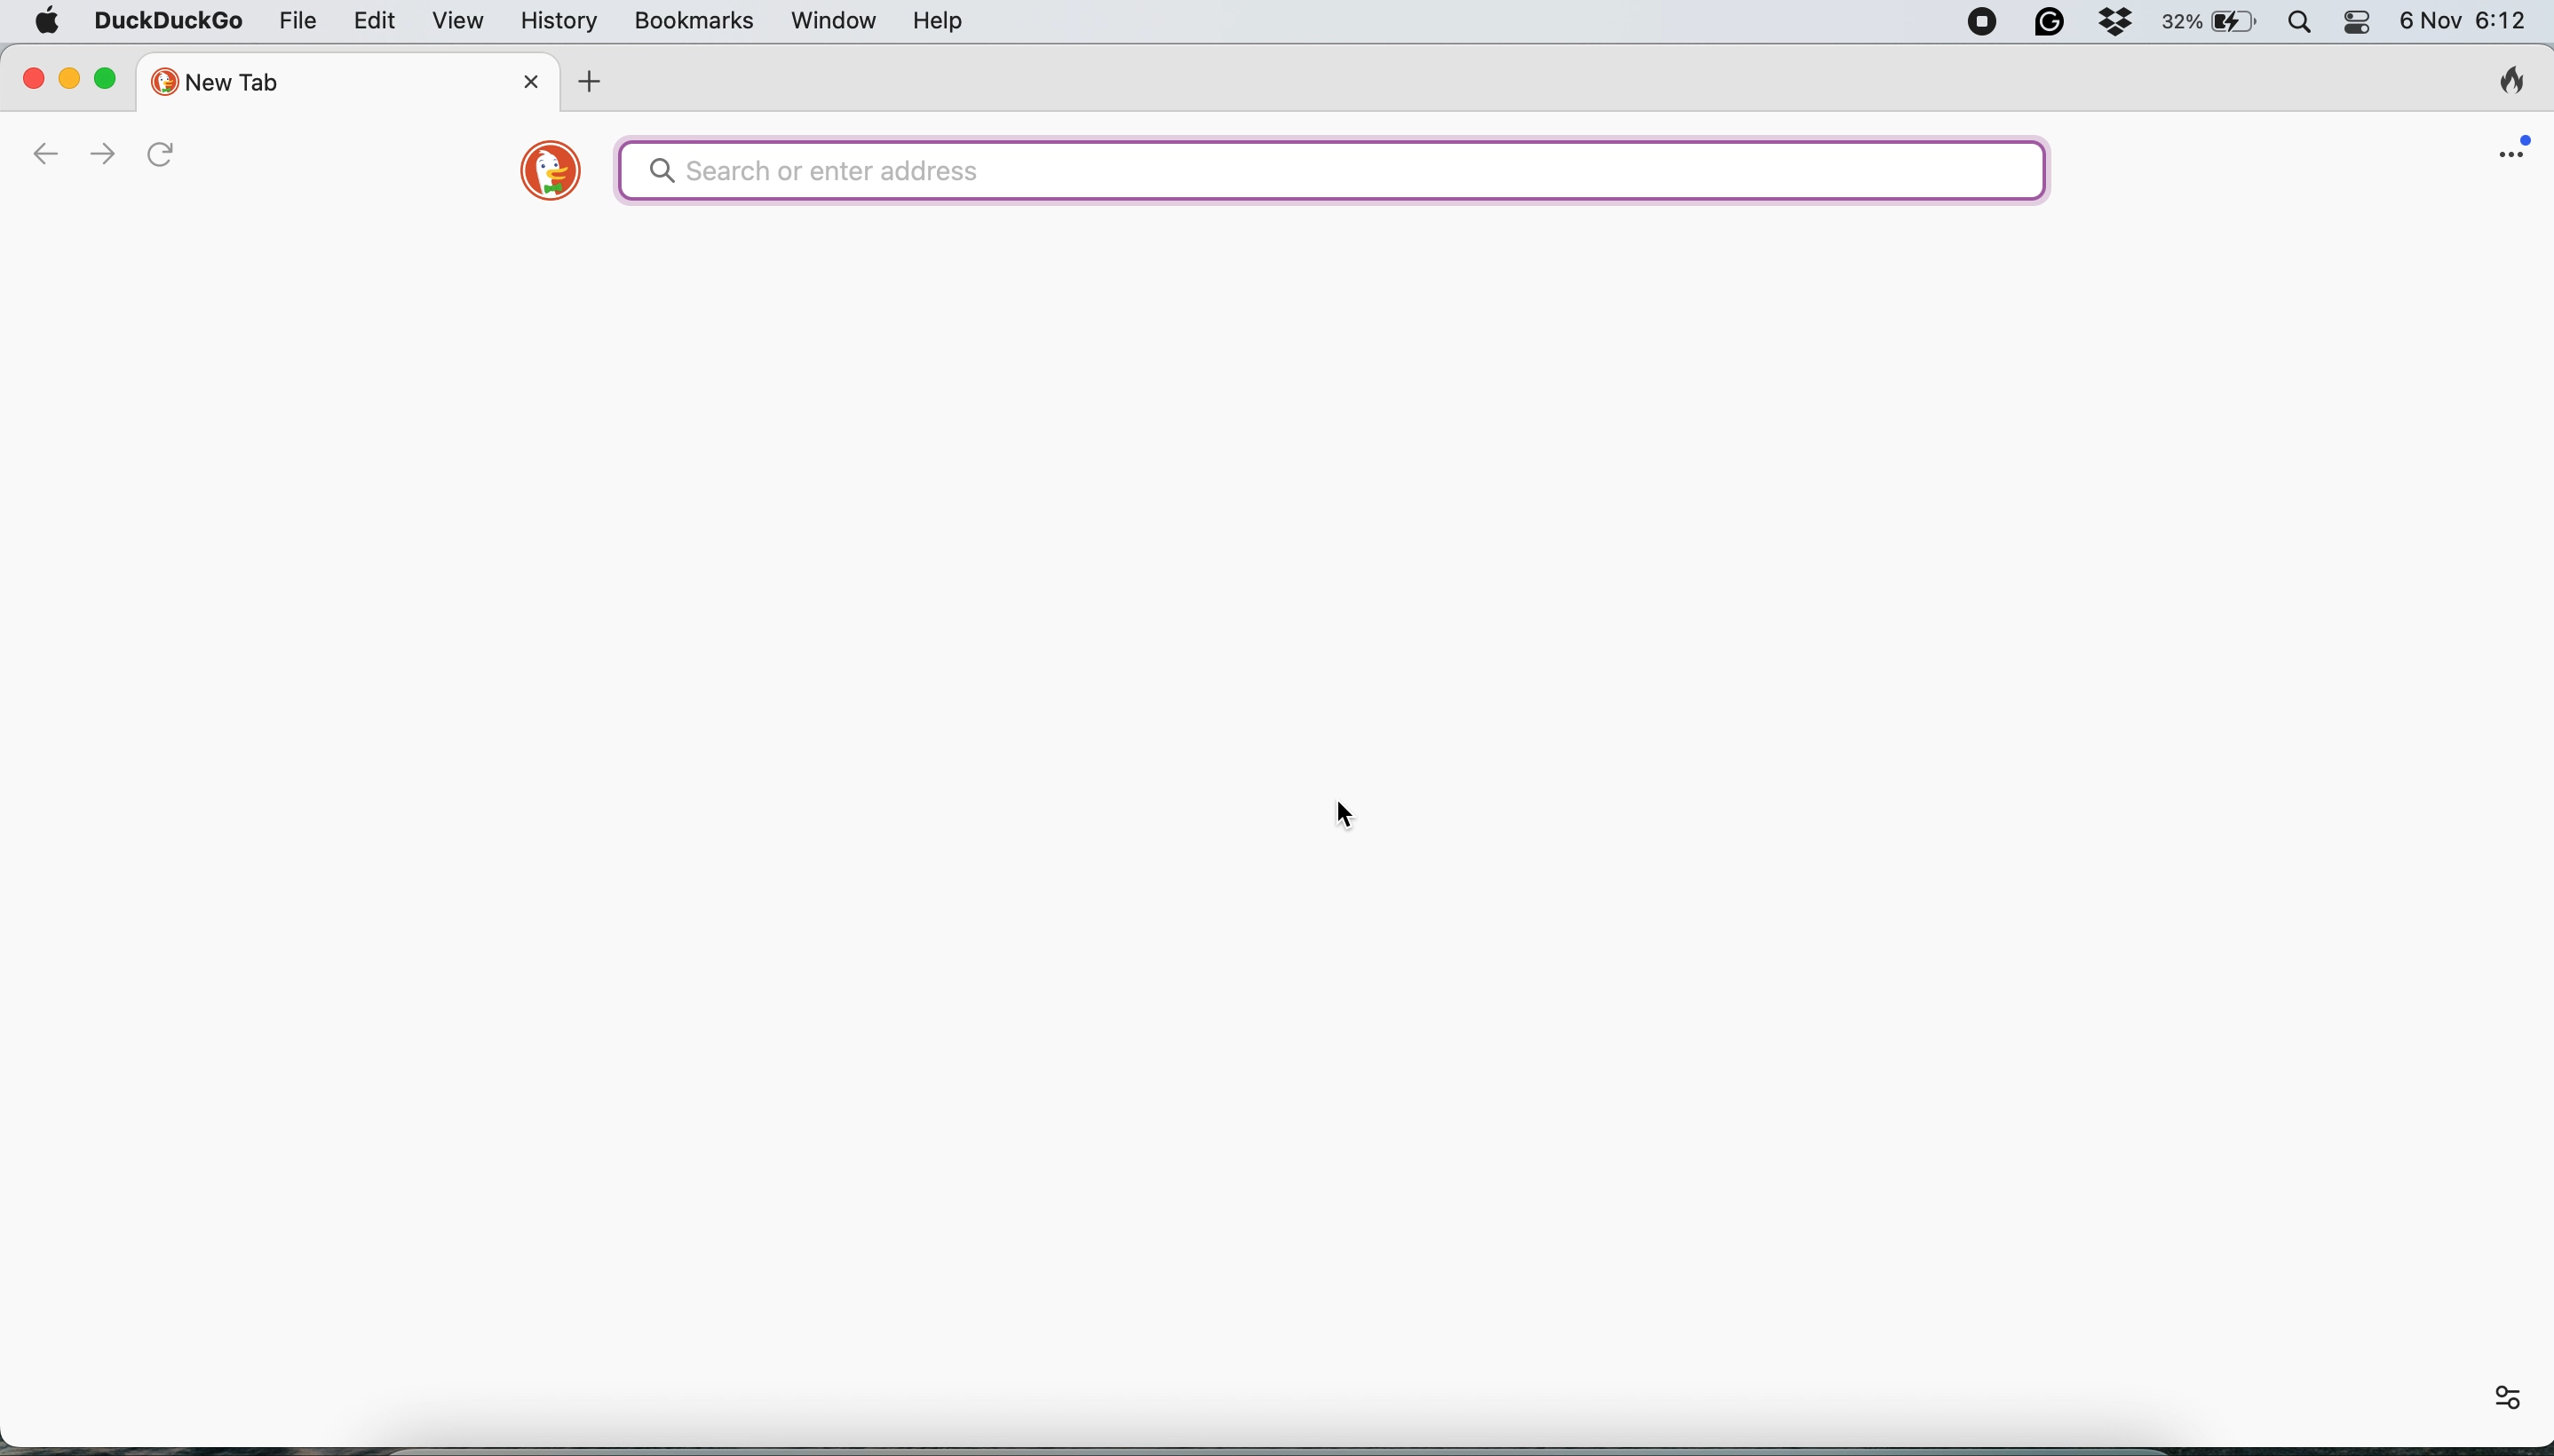 This screenshot has height=1456, width=2554. What do you see at coordinates (167, 23) in the screenshot?
I see `duckduckgo` at bounding box center [167, 23].